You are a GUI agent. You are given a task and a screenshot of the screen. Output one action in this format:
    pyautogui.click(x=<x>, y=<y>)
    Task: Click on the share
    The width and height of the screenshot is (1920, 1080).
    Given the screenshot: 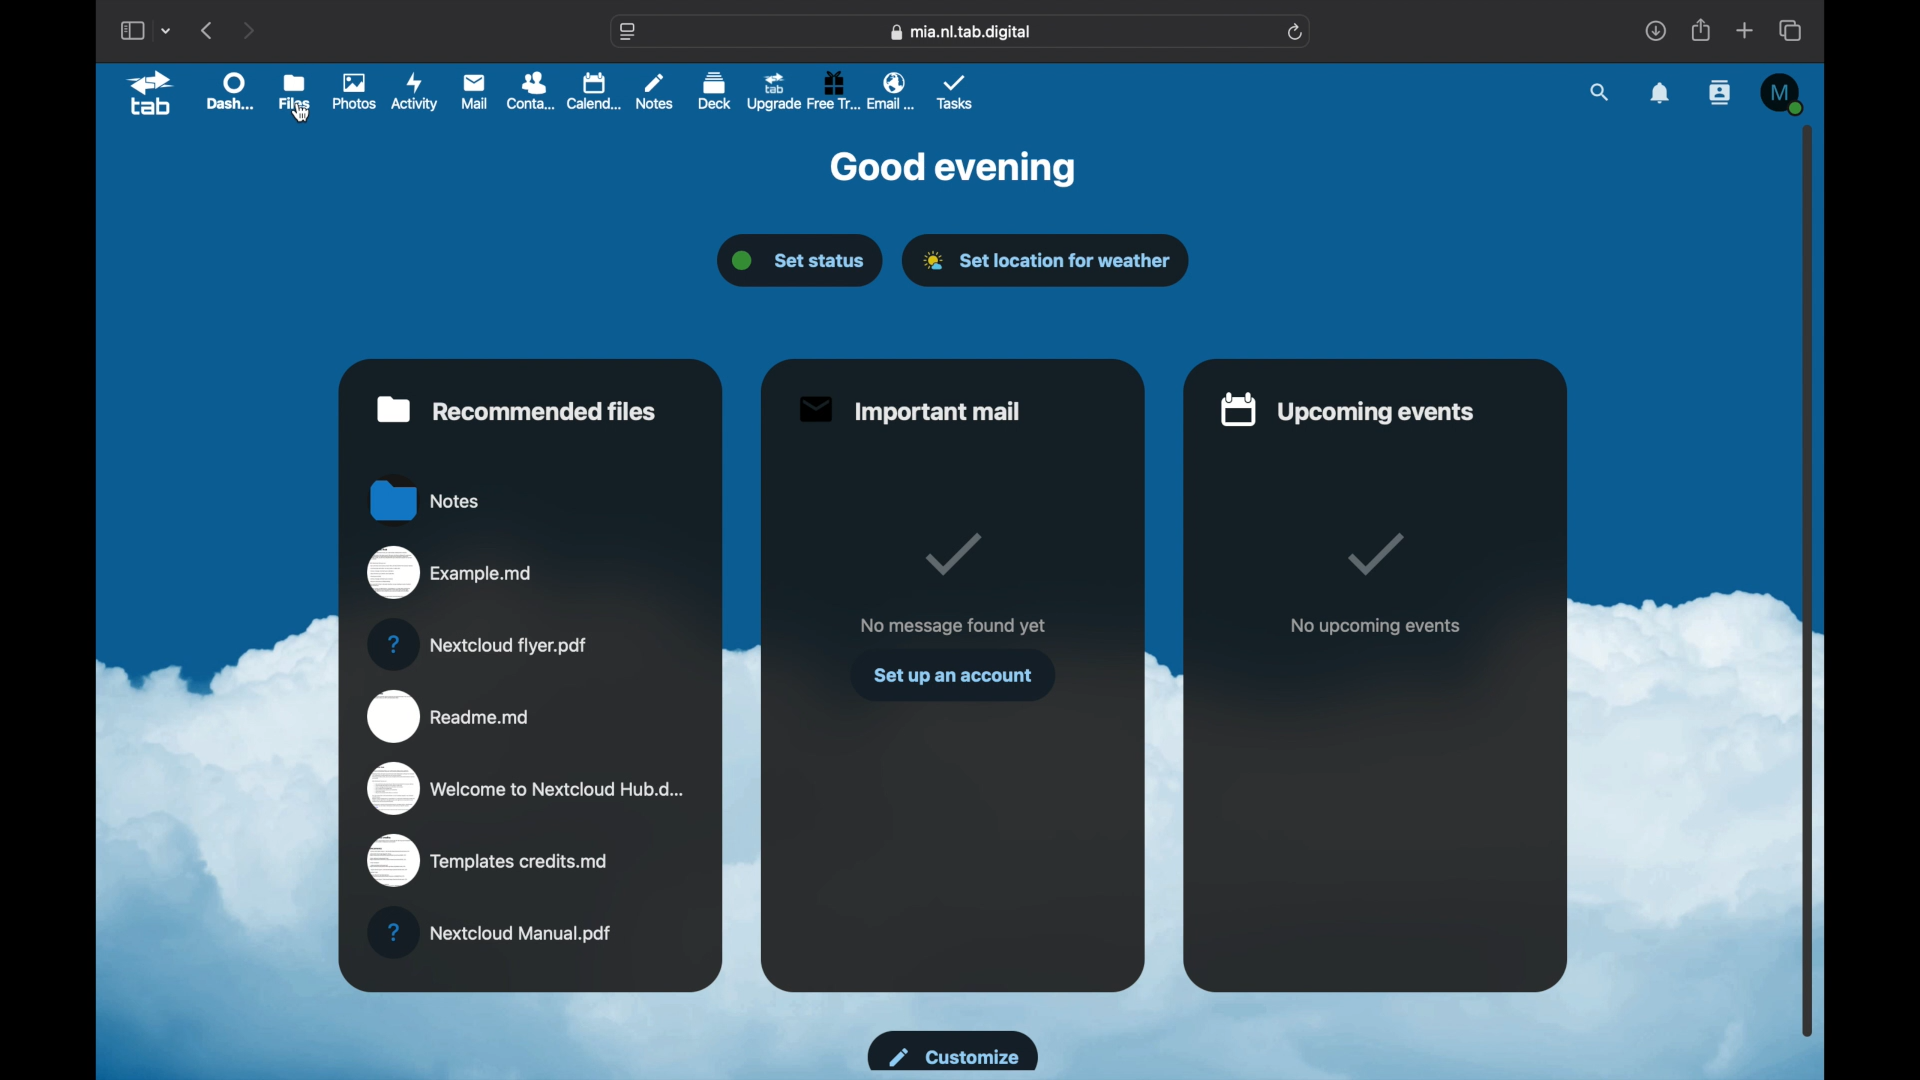 What is the action you would take?
    pyautogui.click(x=1702, y=30)
    